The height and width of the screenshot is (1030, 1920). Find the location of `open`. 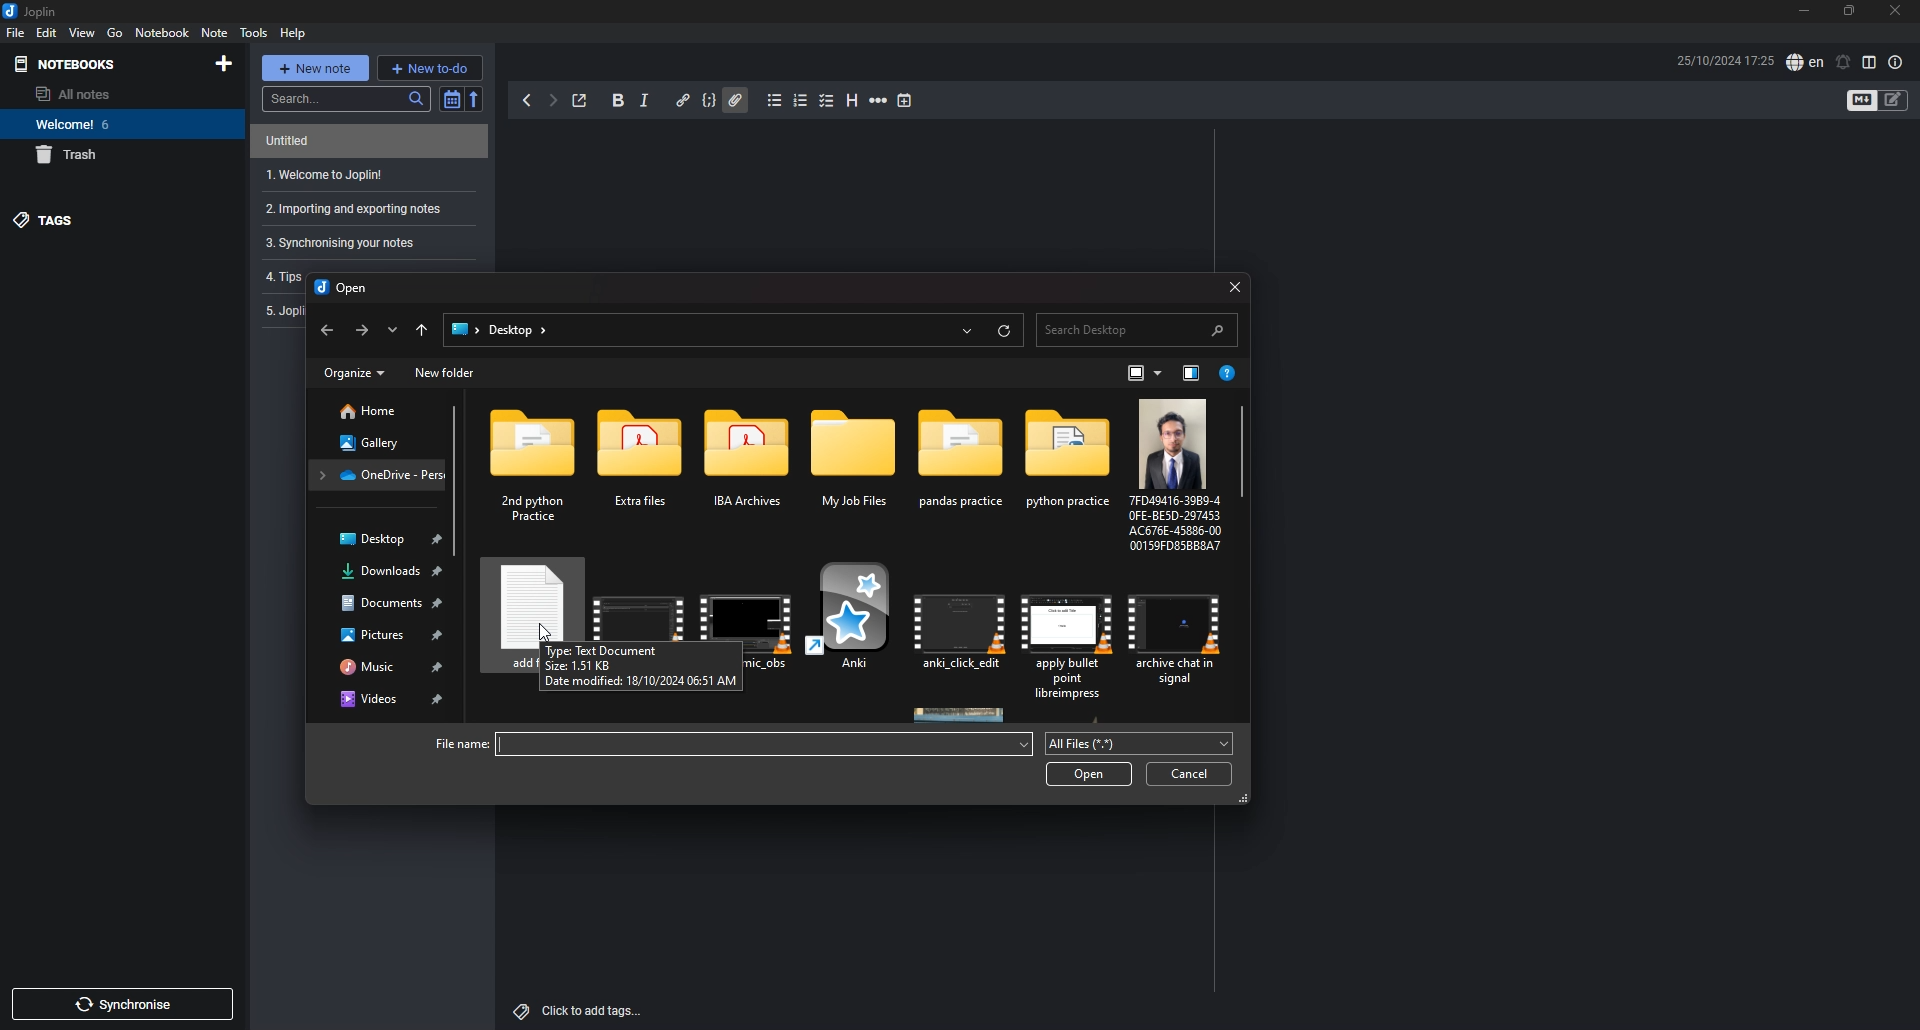

open is located at coordinates (344, 289).